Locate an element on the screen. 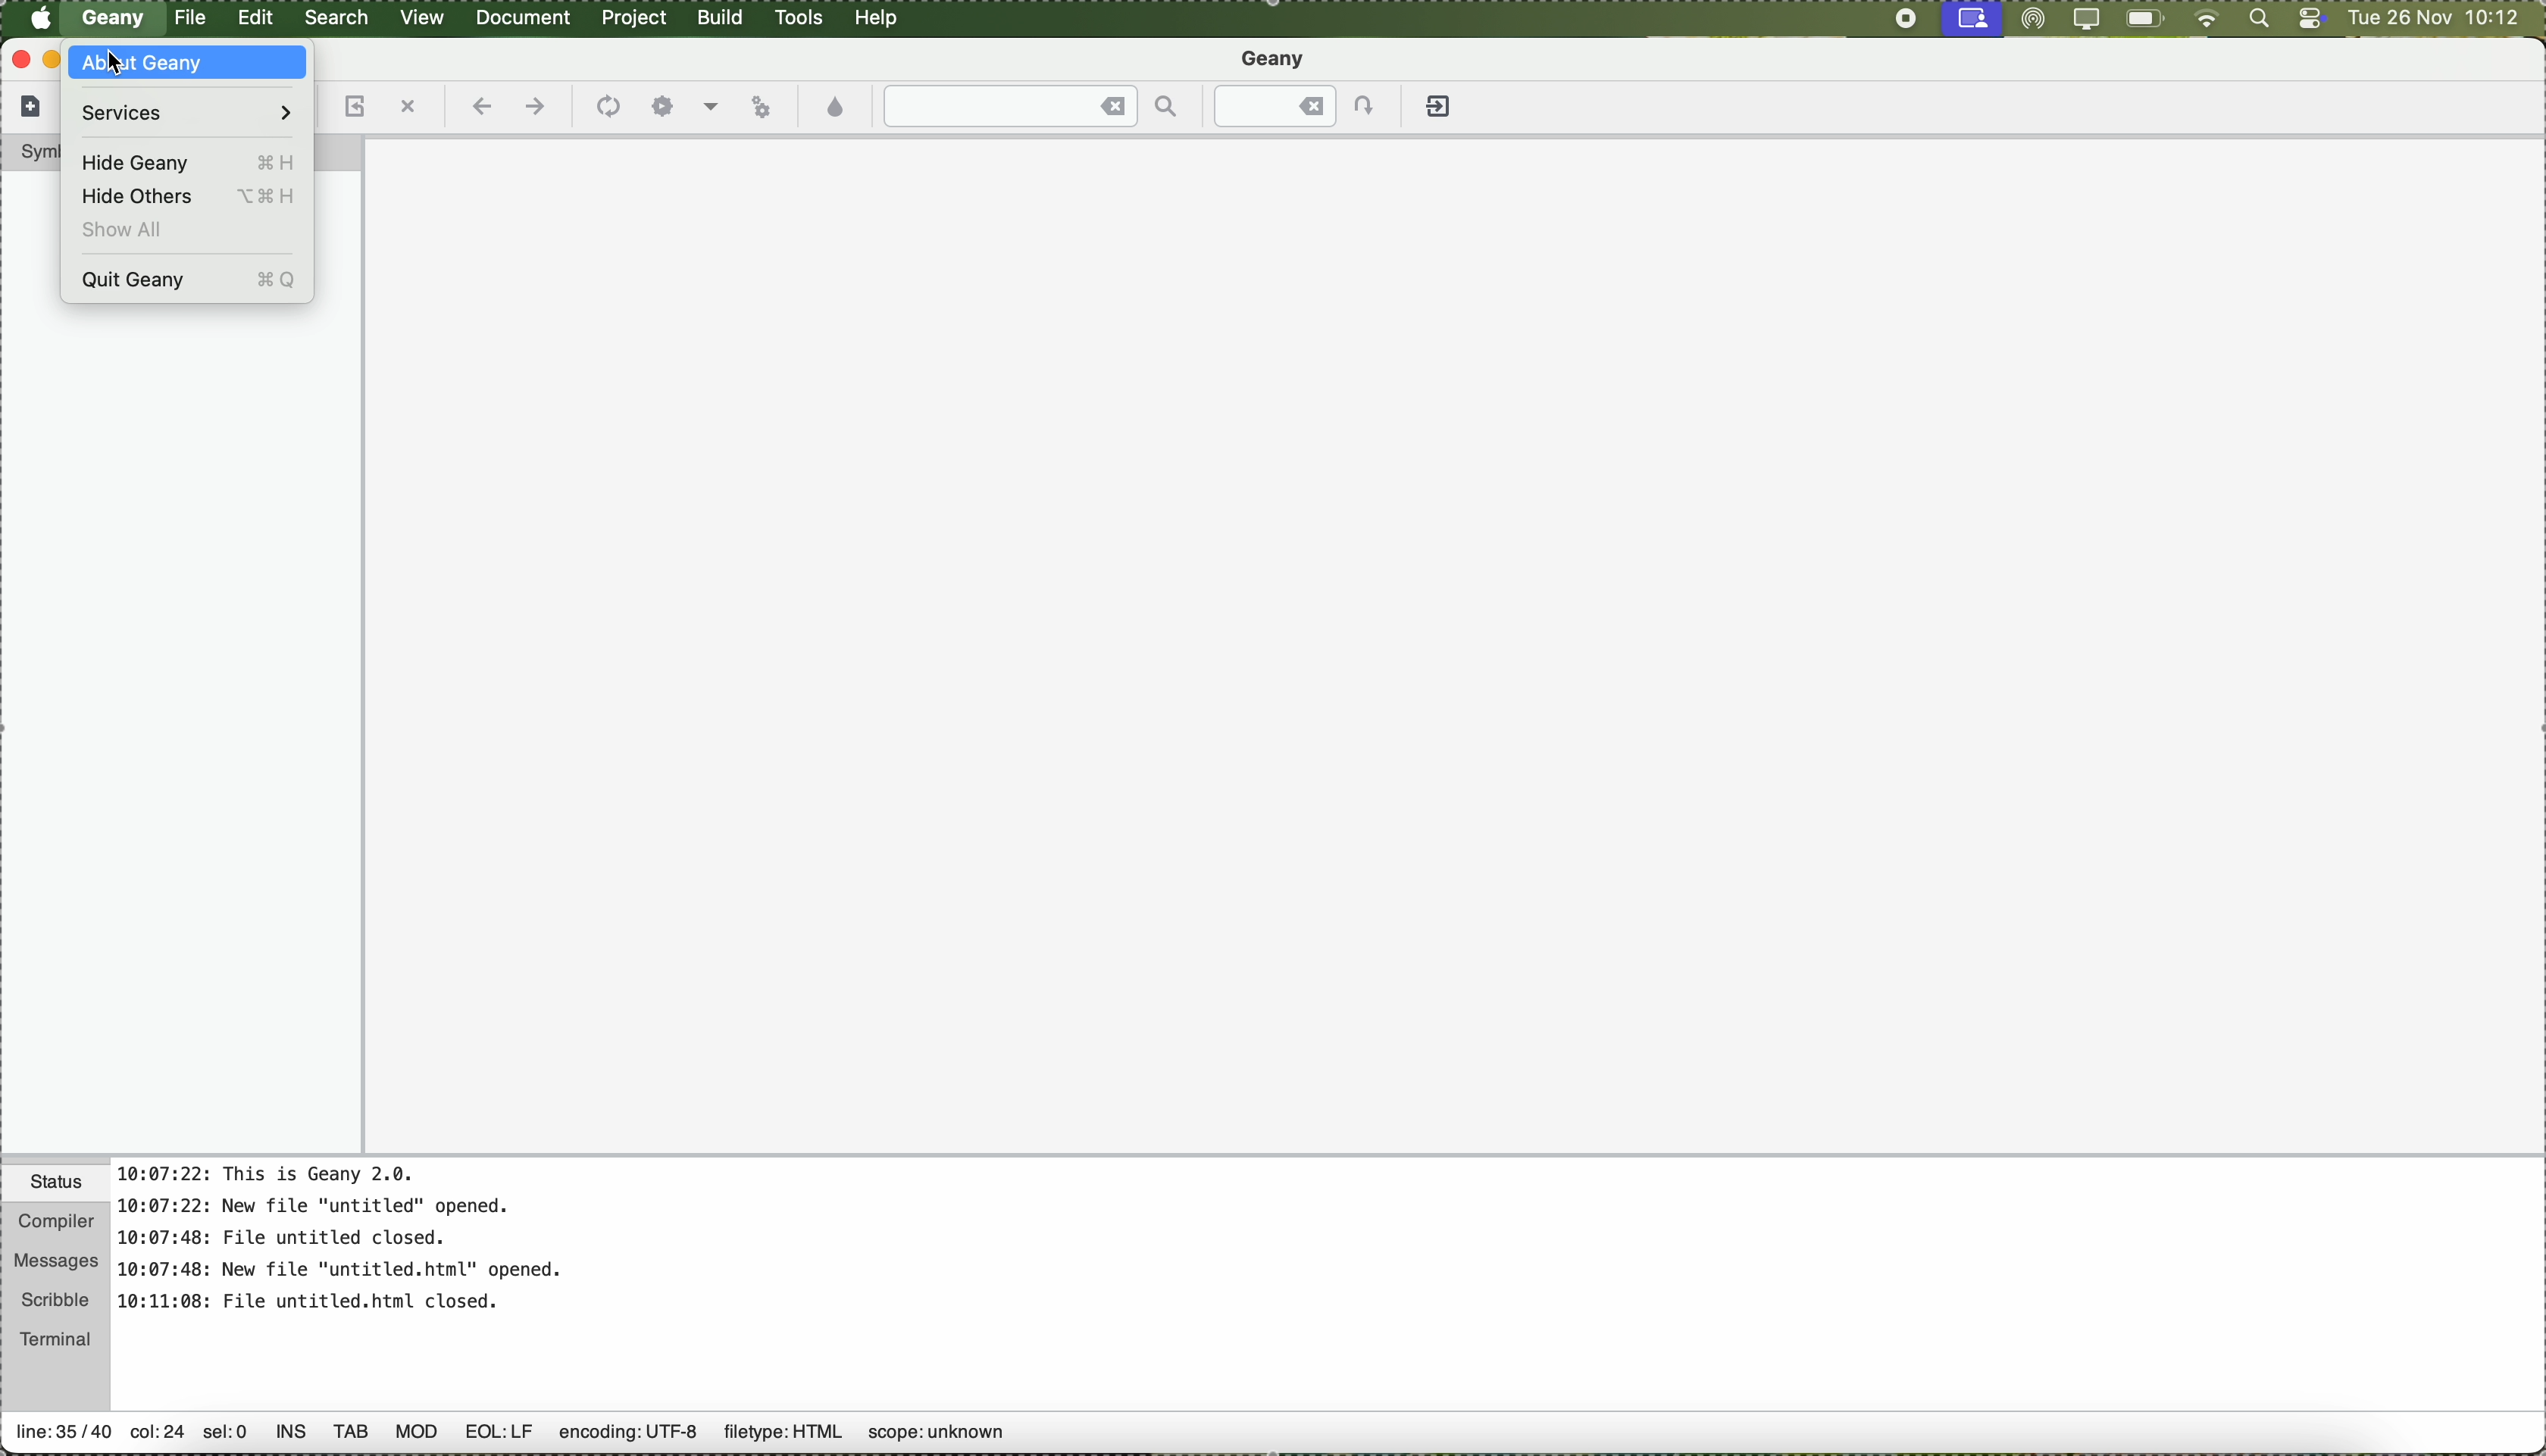 This screenshot has width=2546, height=1456. search is located at coordinates (342, 19).